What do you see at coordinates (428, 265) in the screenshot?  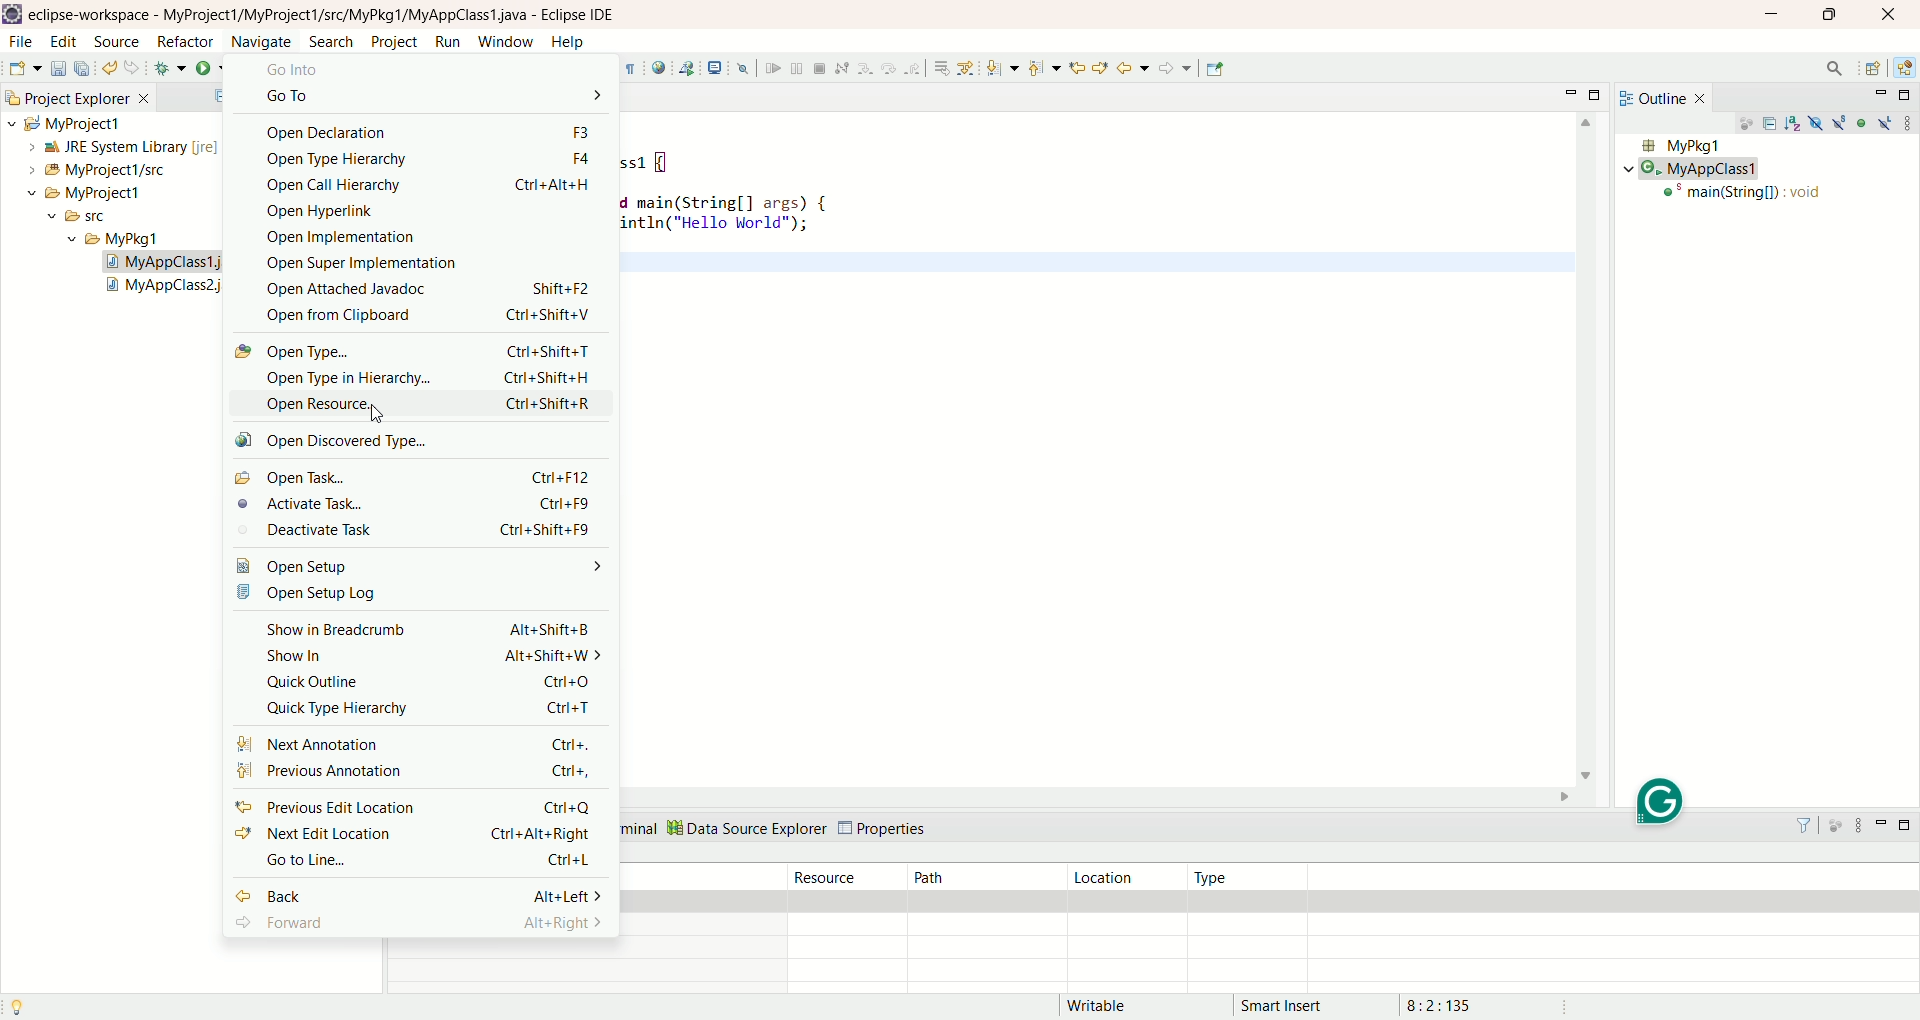 I see `open super implementation` at bounding box center [428, 265].